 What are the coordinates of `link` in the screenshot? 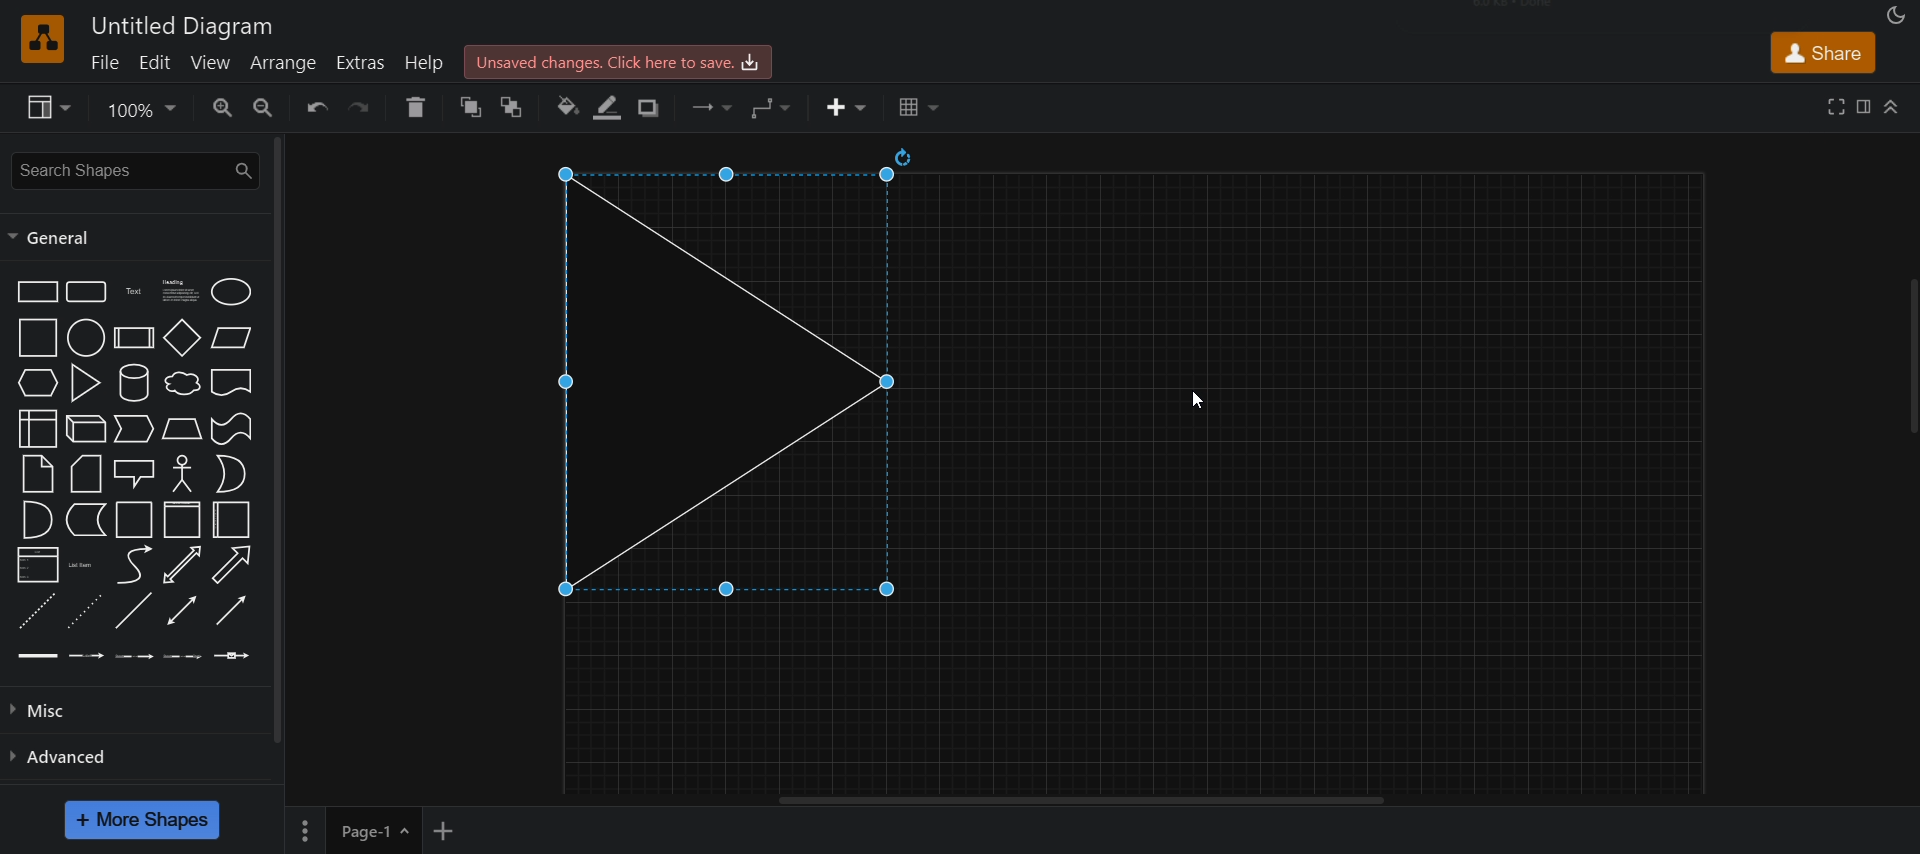 It's located at (36, 657).